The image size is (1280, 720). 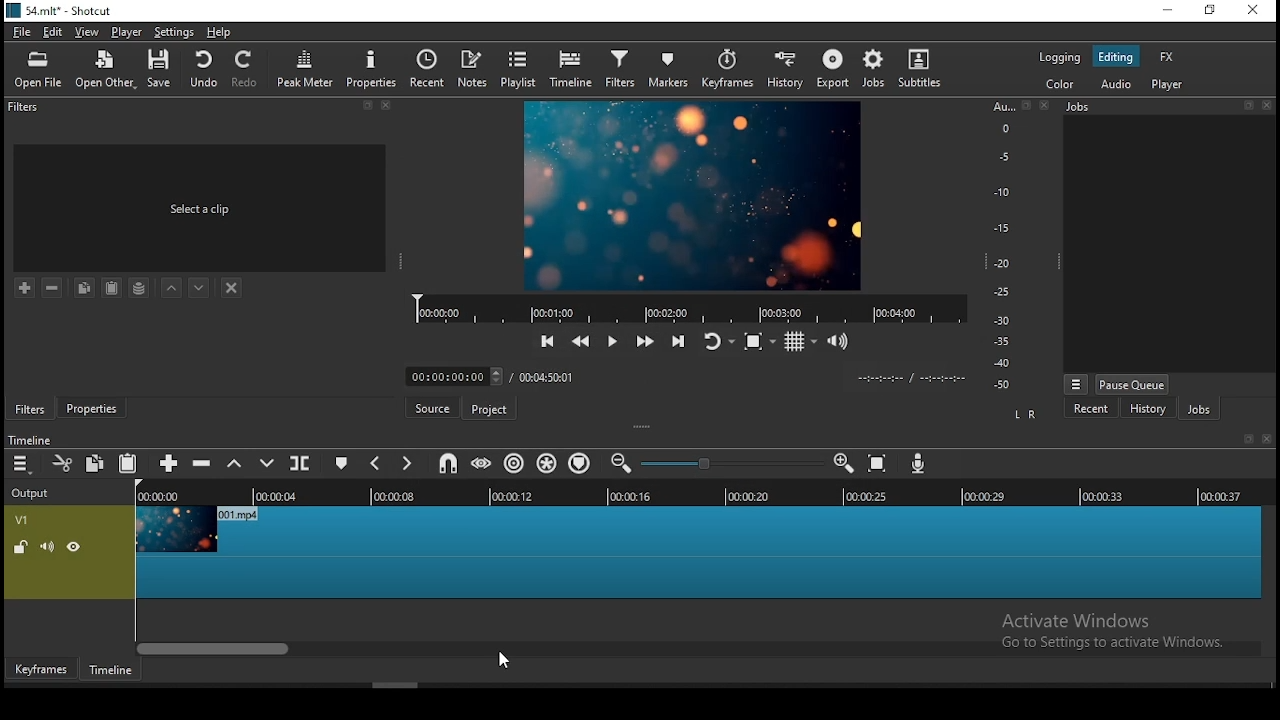 I want to click on Select a clip, so click(x=200, y=208).